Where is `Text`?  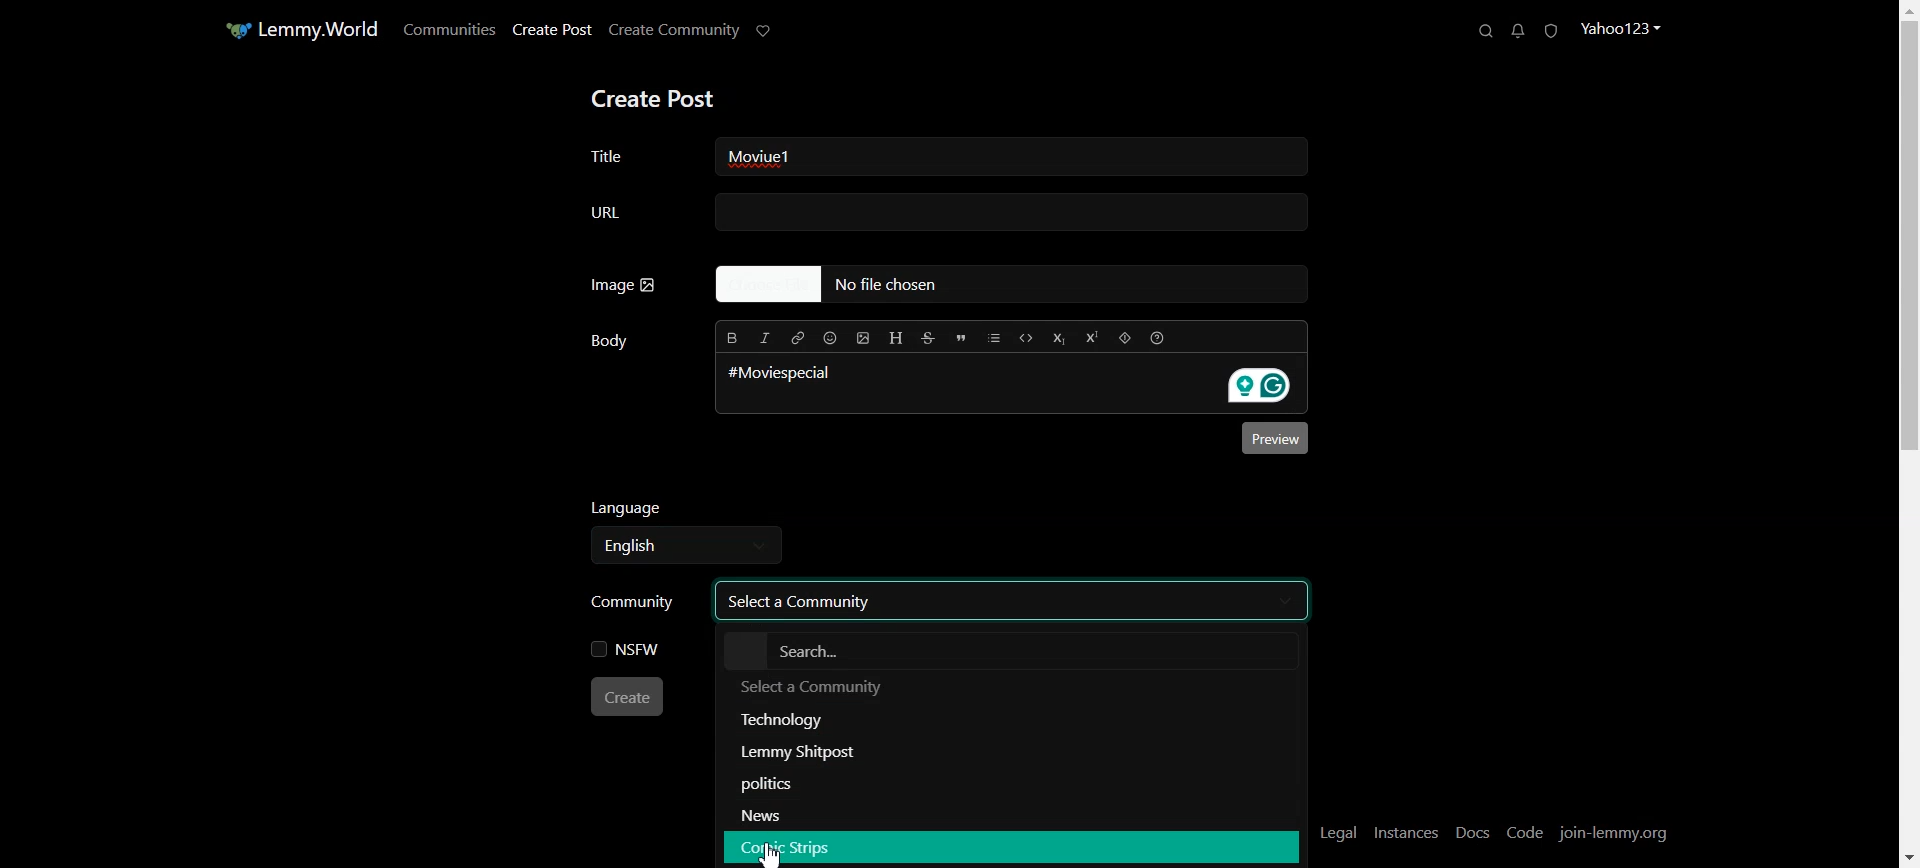 Text is located at coordinates (819, 687).